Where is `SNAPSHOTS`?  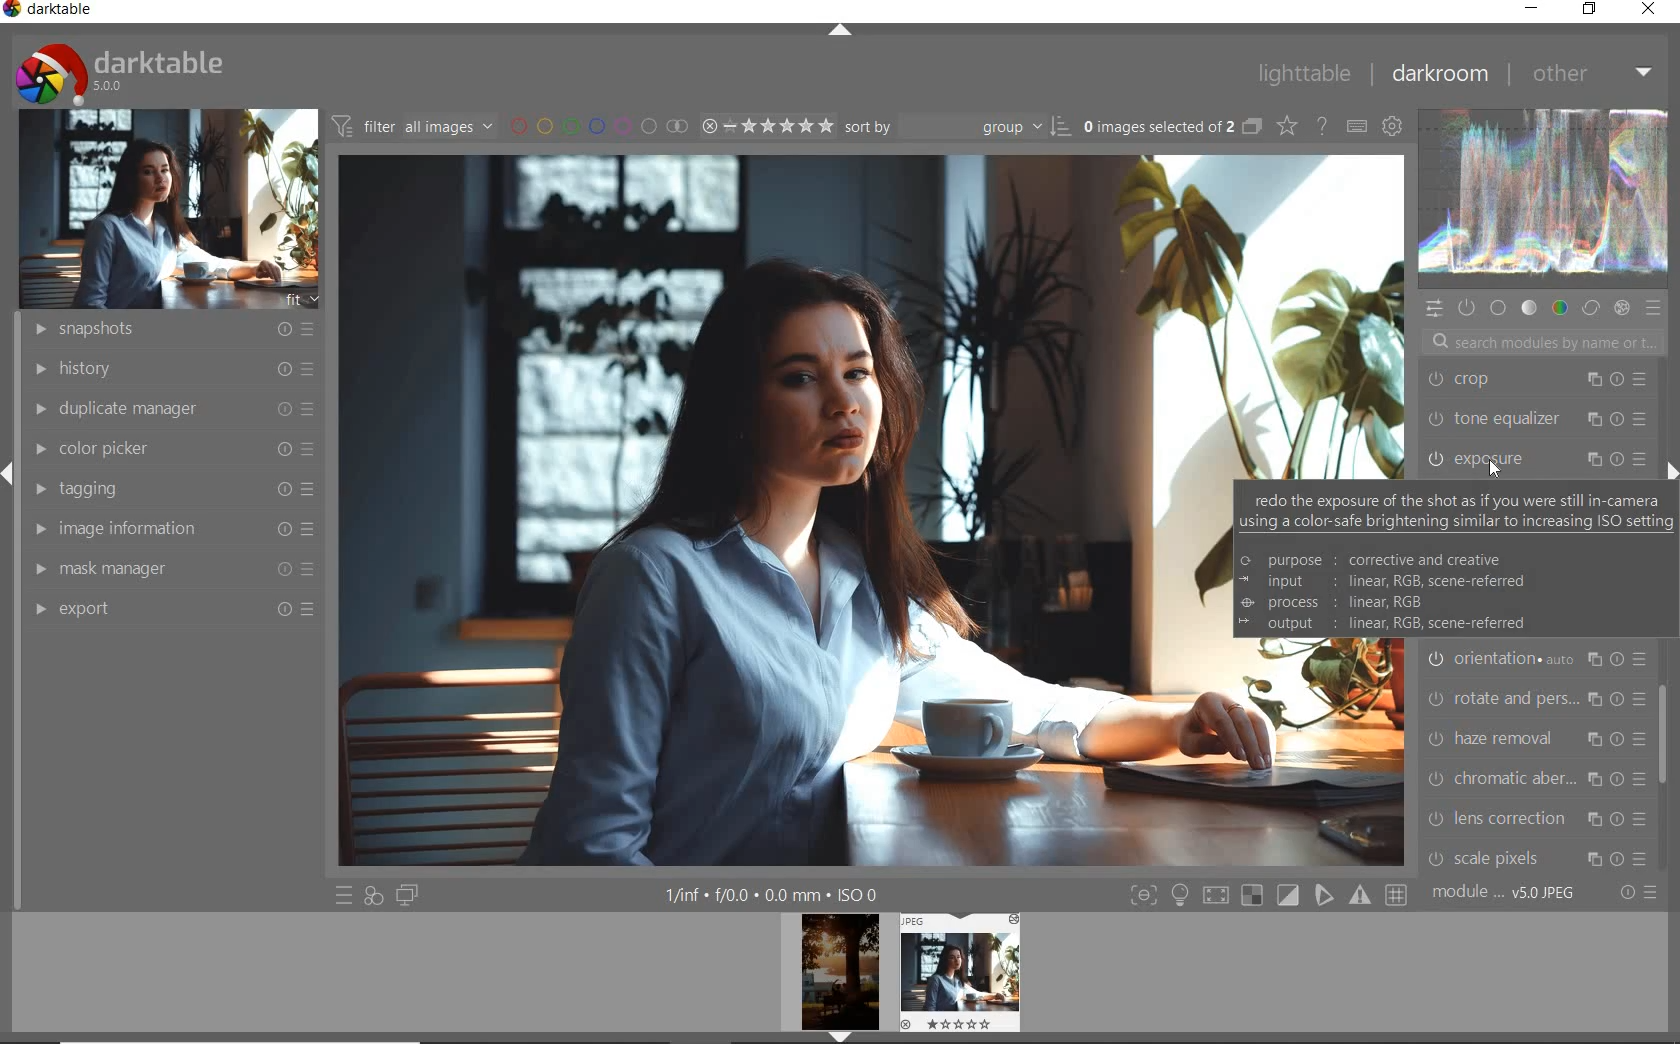
SNAPSHOTS is located at coordinates (176, 328).